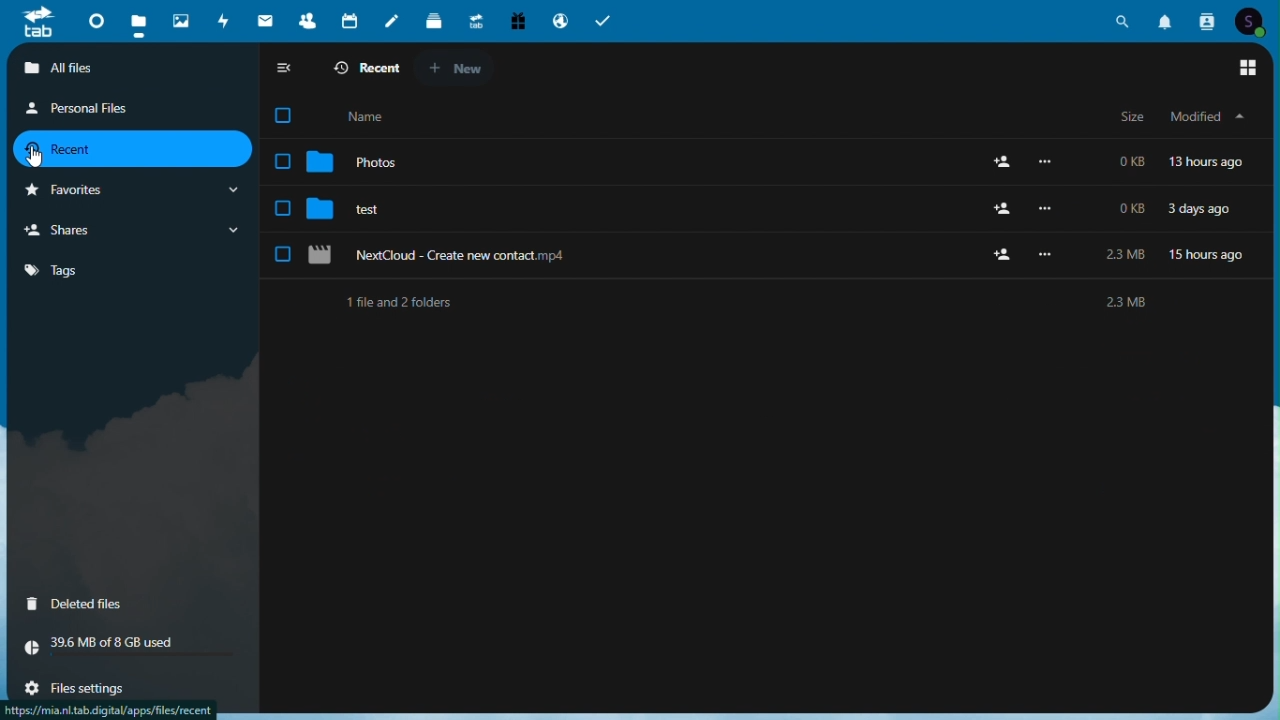 This screenshot has height=720, width=1280. Describe the element at coordinates (1209, 253) in the screenshot. I see `15 hours ago` at that location.